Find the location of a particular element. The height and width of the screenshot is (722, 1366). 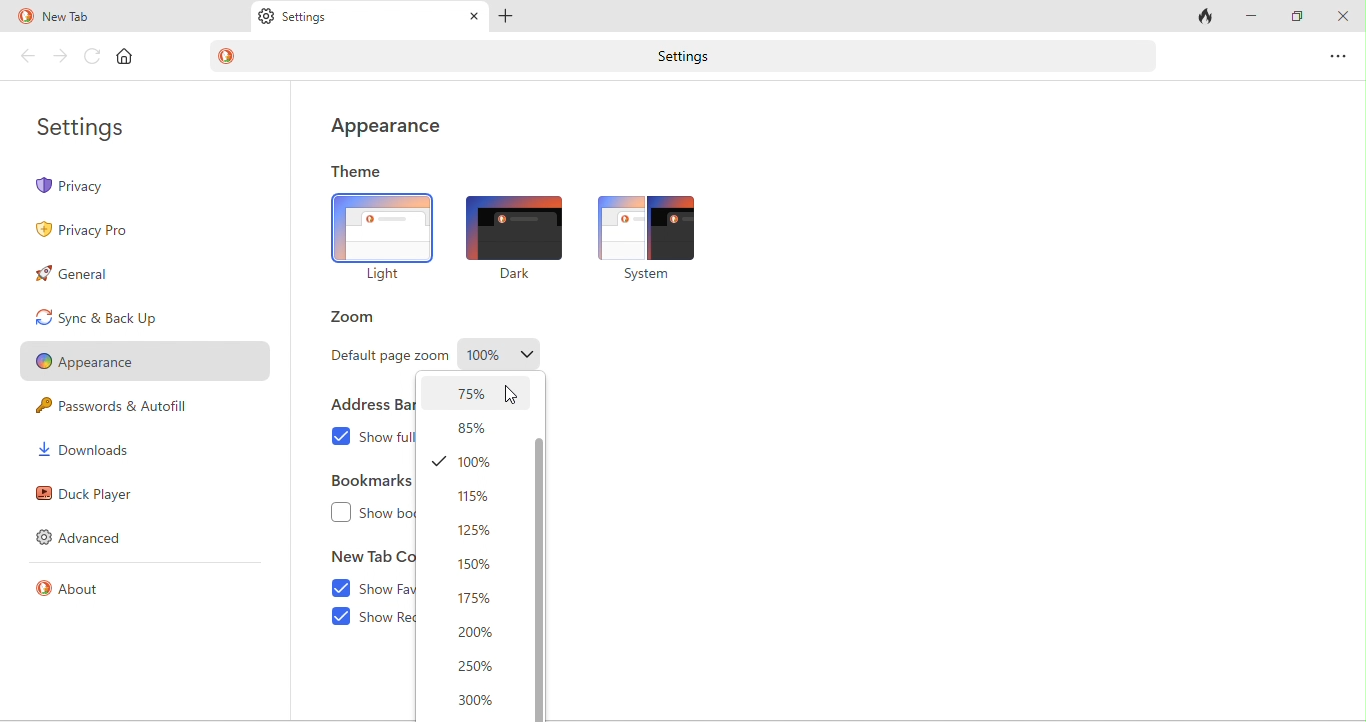

forward is located at coordinates (62, 56).